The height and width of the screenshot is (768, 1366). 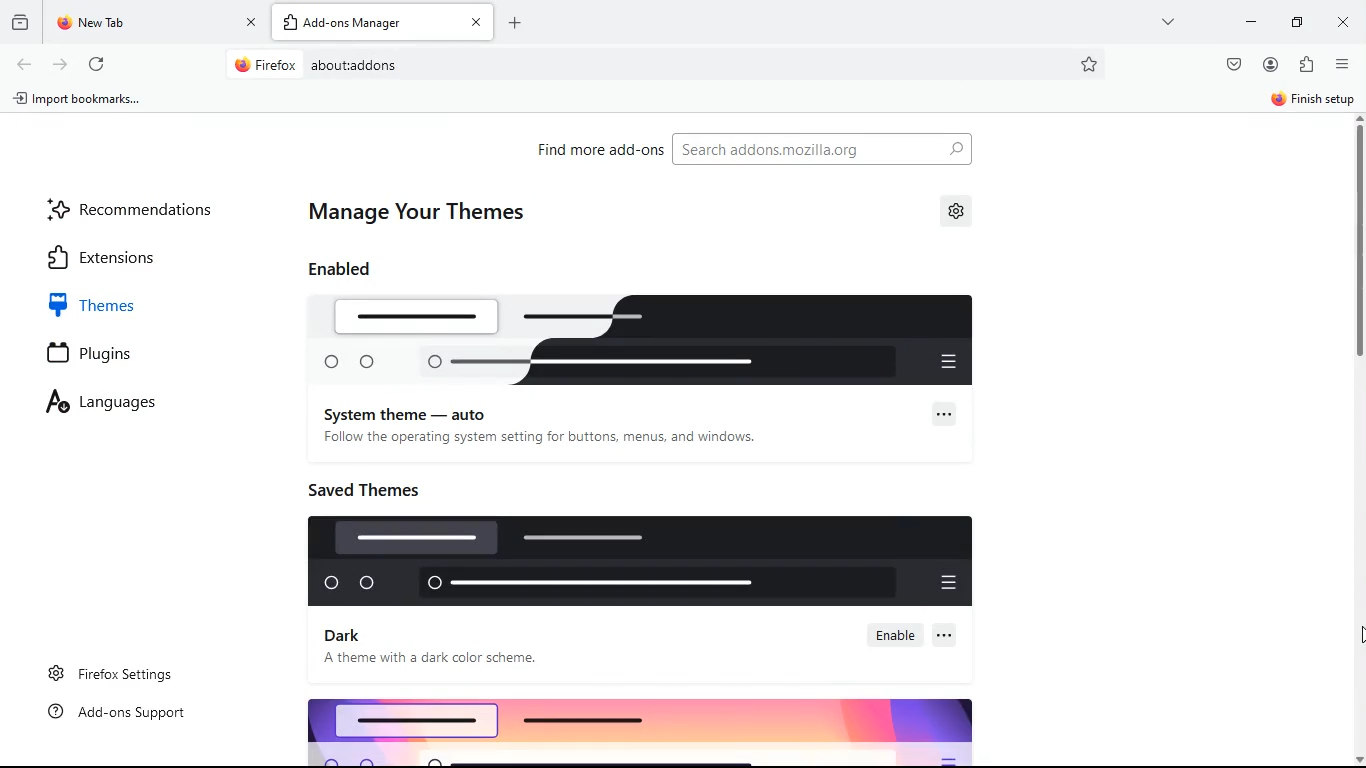 I want to click on settings, so click(x=957, y=213).